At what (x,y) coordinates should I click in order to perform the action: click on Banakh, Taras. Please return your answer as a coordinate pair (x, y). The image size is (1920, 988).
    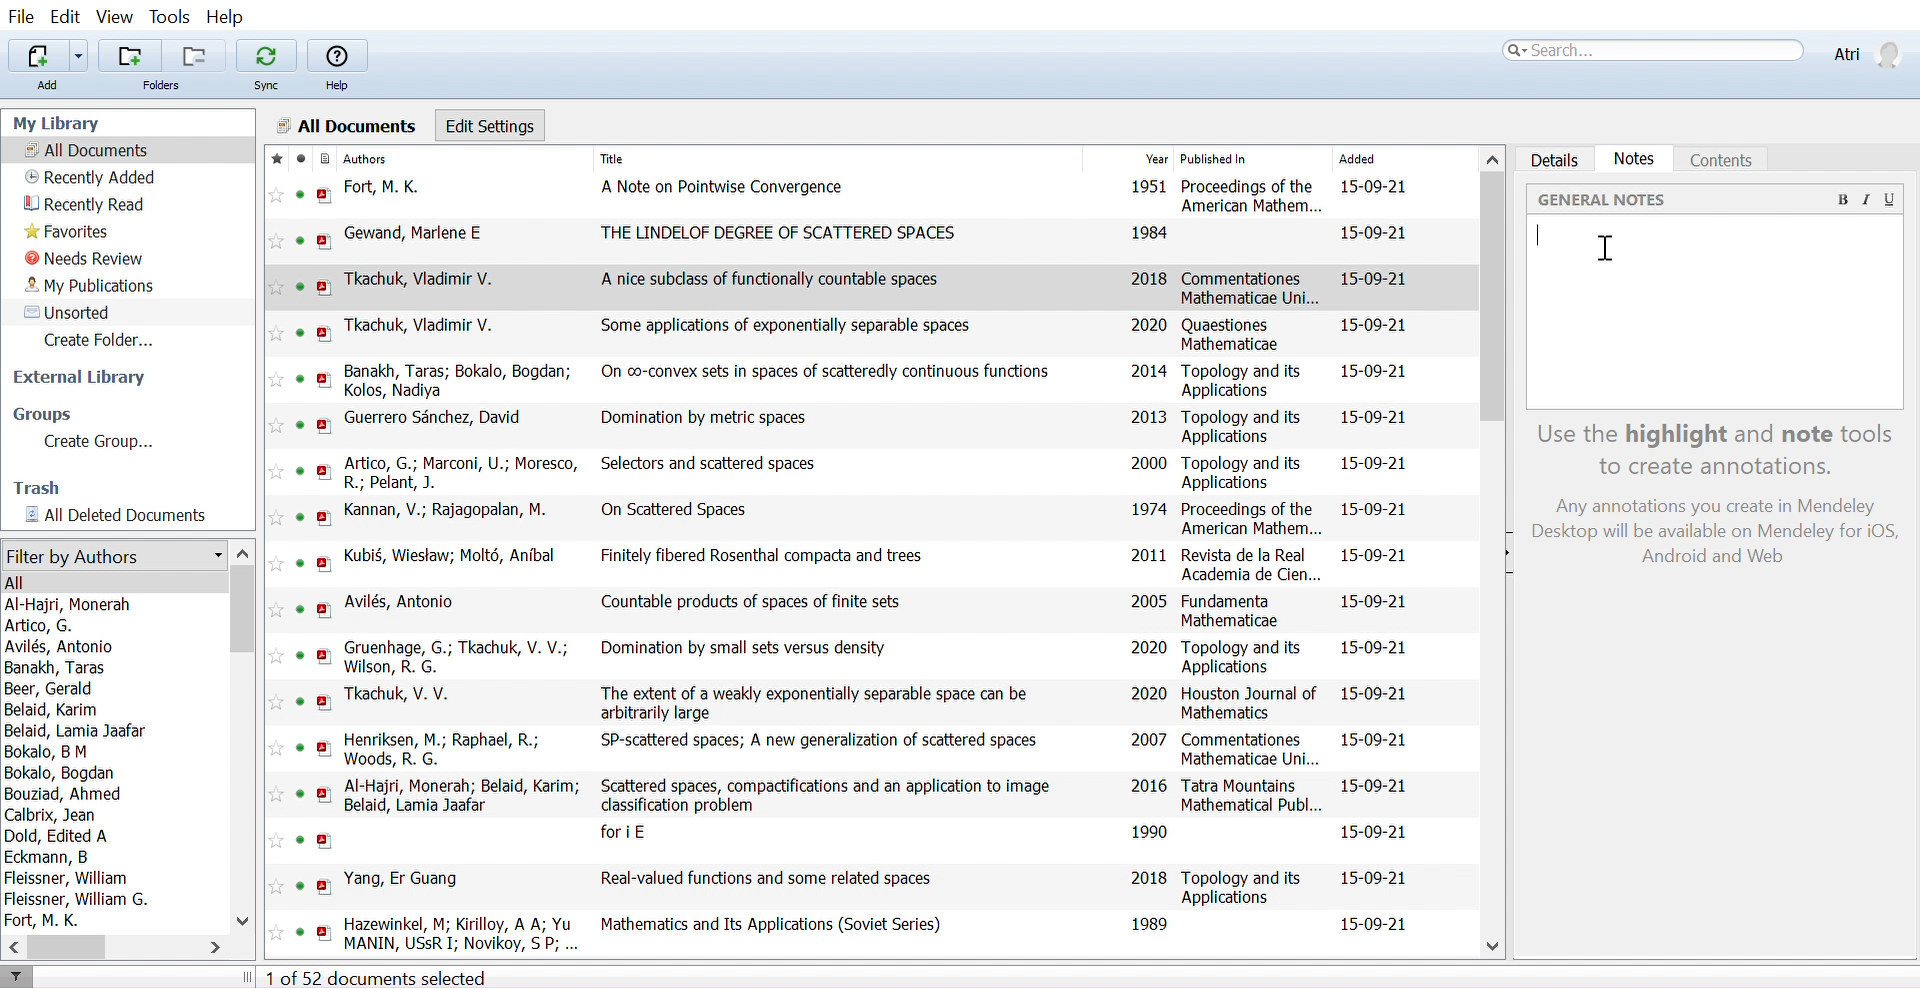
    Looking at the image, I should click on (59, 668).